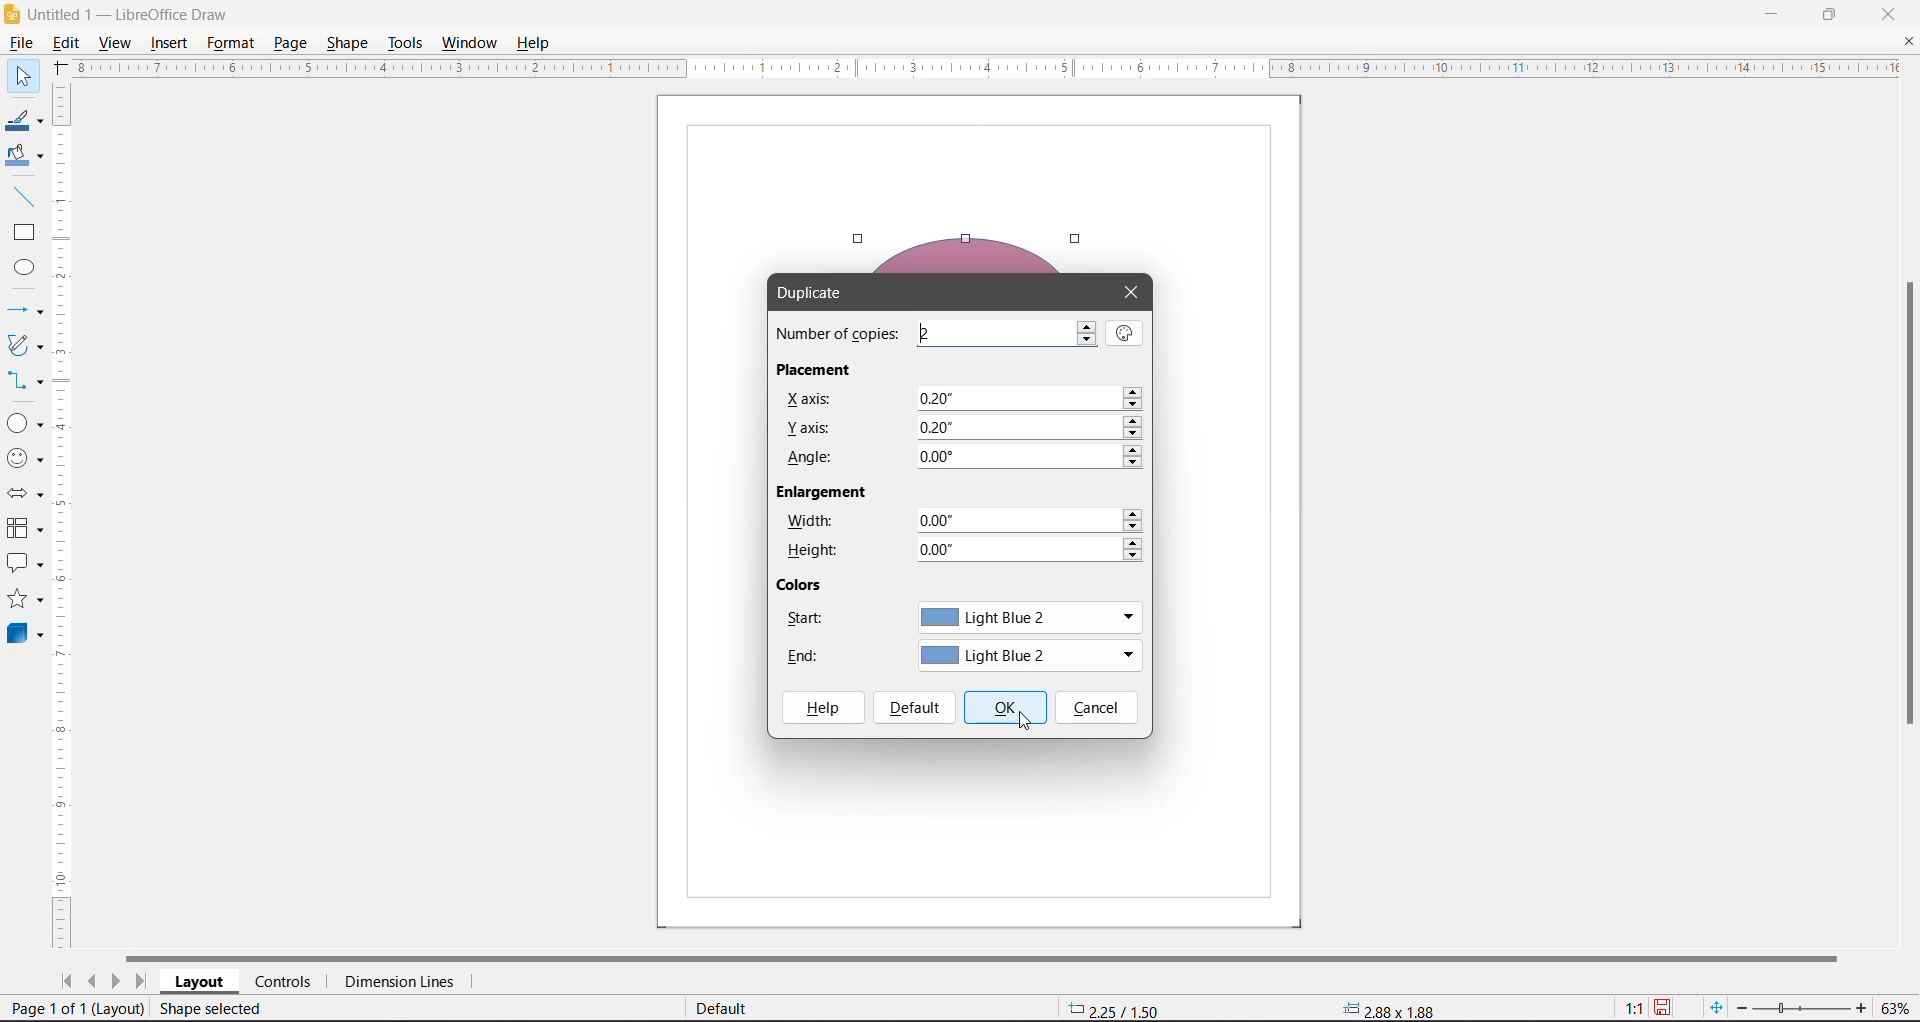 The width and height of the screenshot is (1920, 1022). I want to click on Close, so click(1888, 14).